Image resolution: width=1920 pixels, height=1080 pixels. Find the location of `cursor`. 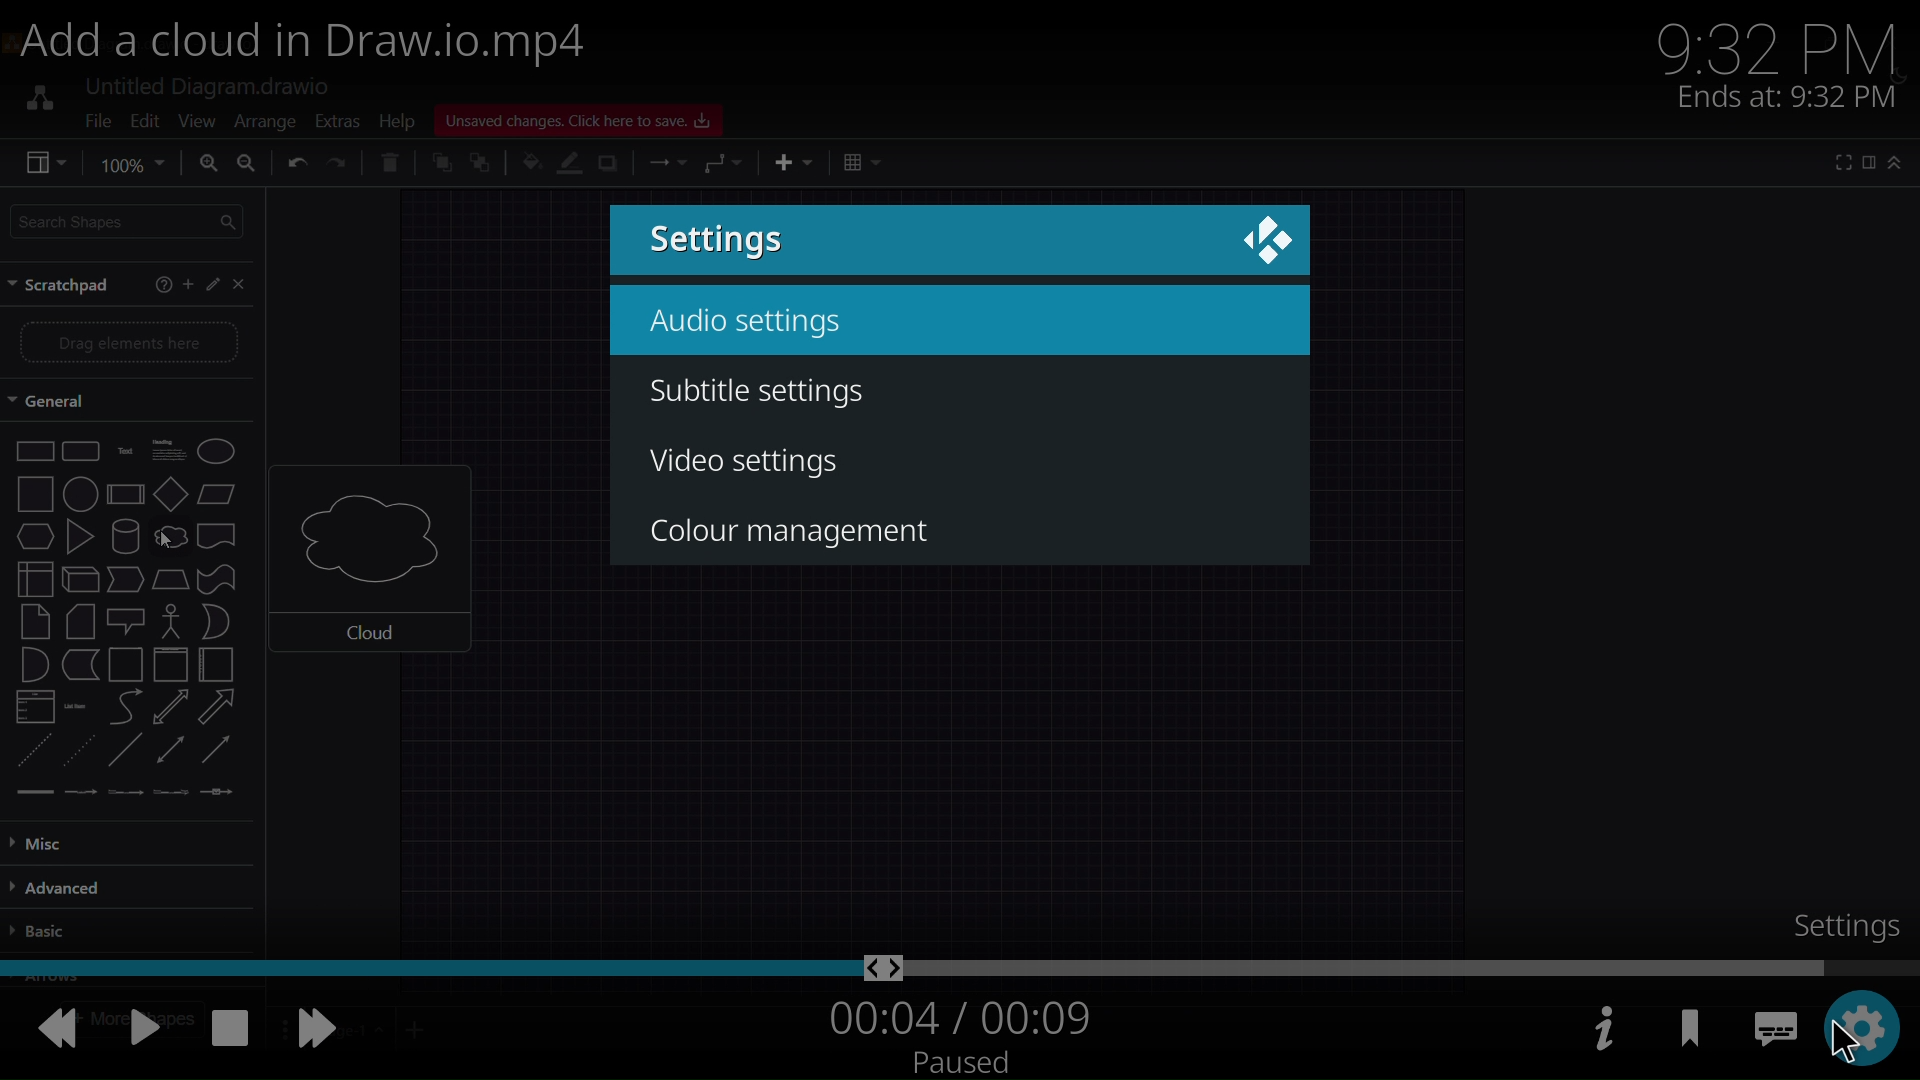

cursor is located at coordinates (1837, 1041).